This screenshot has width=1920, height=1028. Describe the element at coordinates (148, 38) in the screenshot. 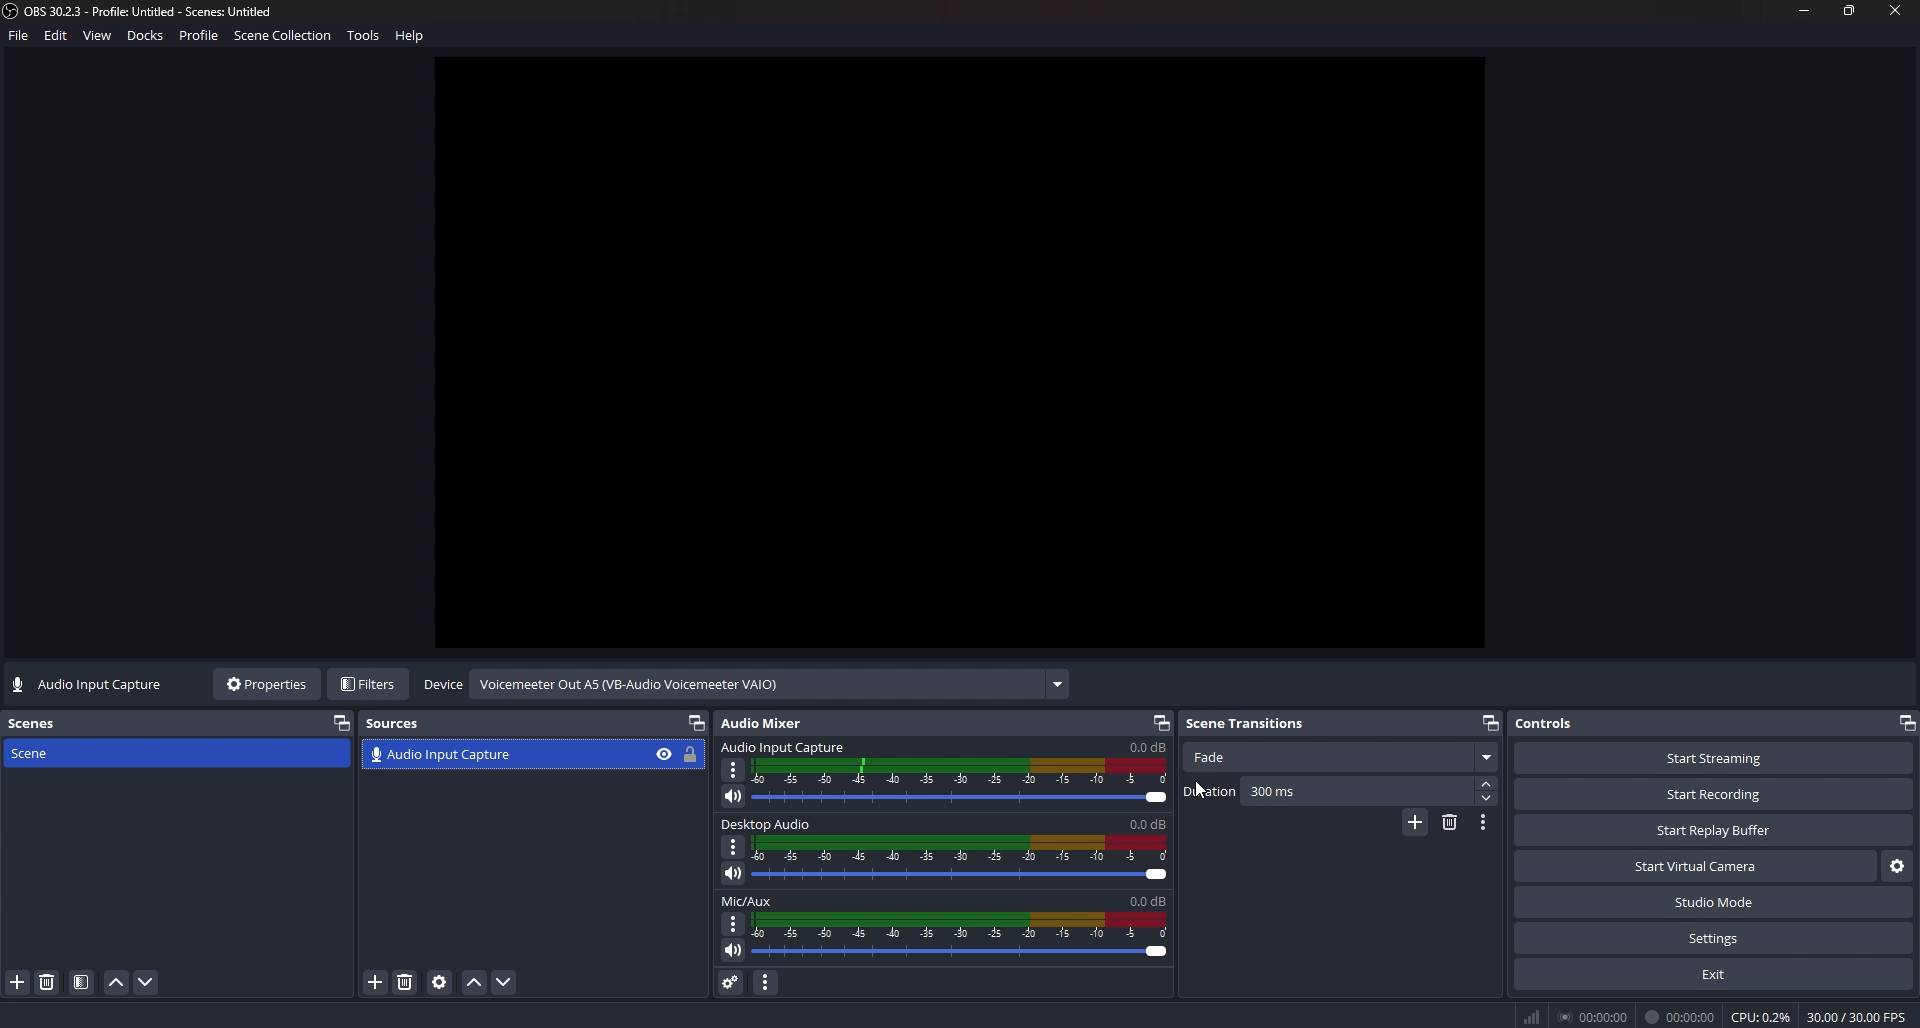

I see `Docks` at that location.